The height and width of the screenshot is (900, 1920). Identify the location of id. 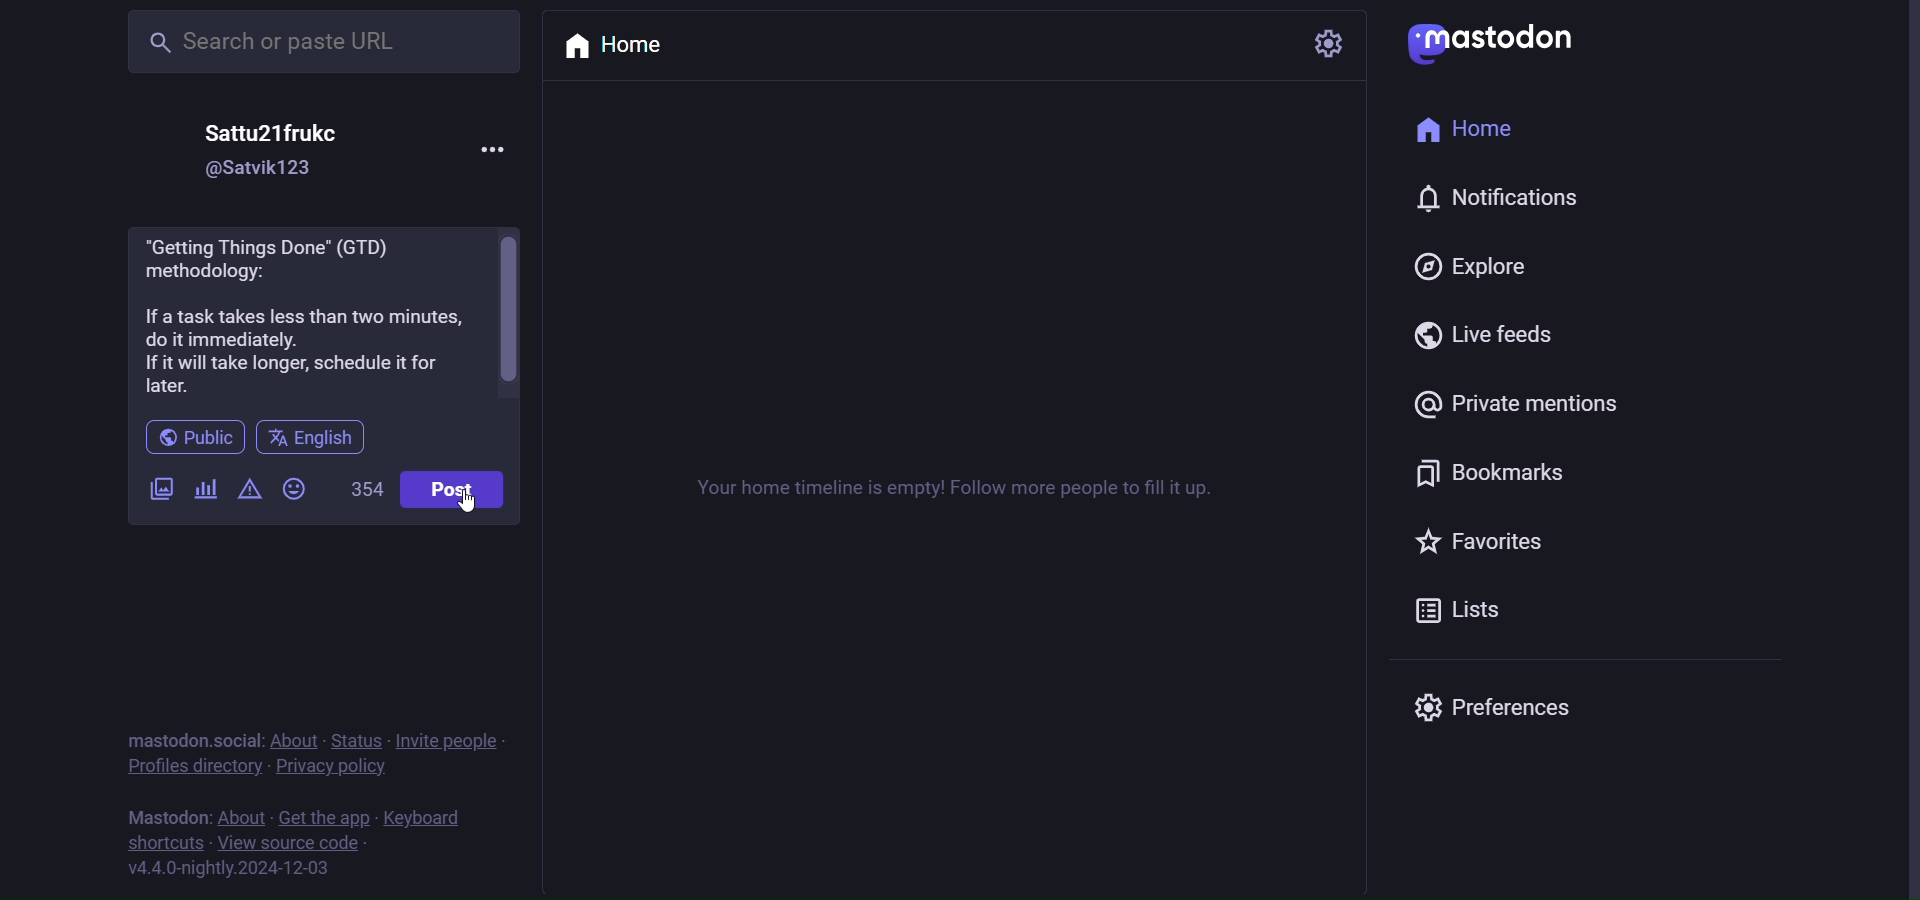
(268, 169).